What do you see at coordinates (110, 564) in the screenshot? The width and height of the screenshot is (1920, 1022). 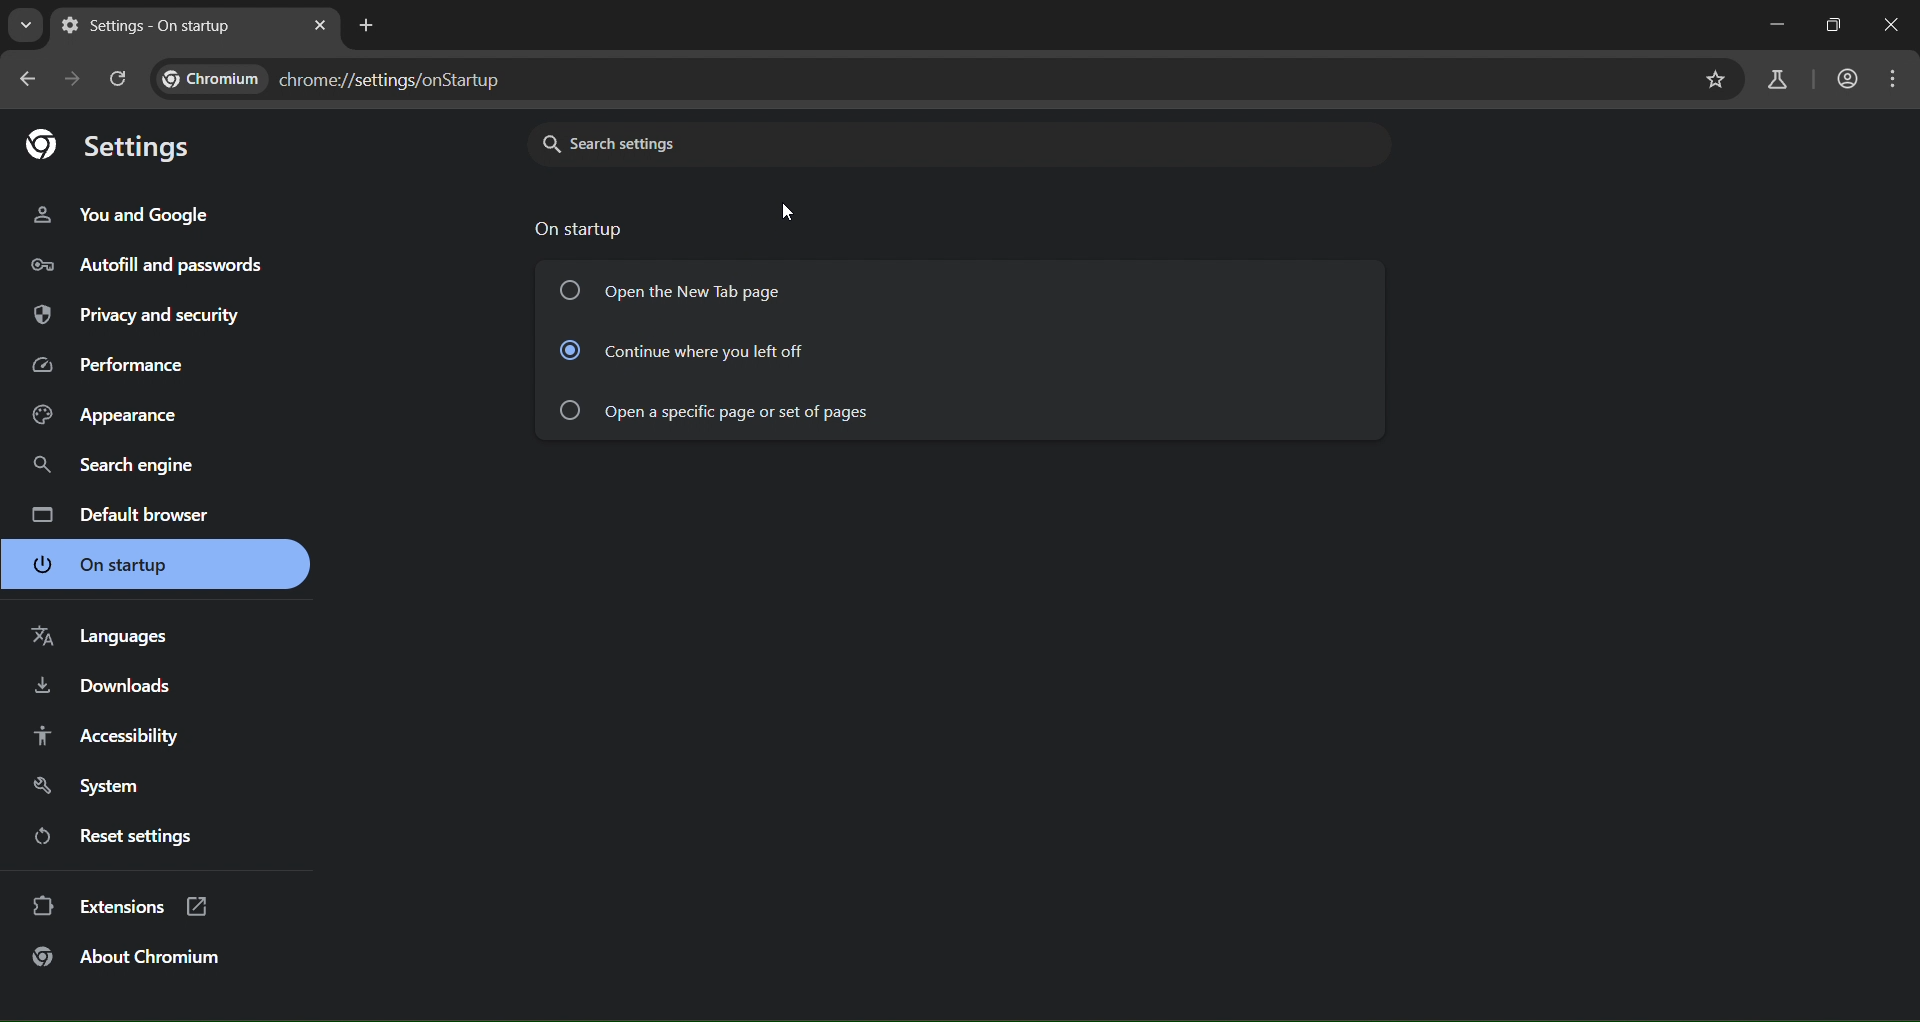 I see `on startup` at bounding box center [110, 564].